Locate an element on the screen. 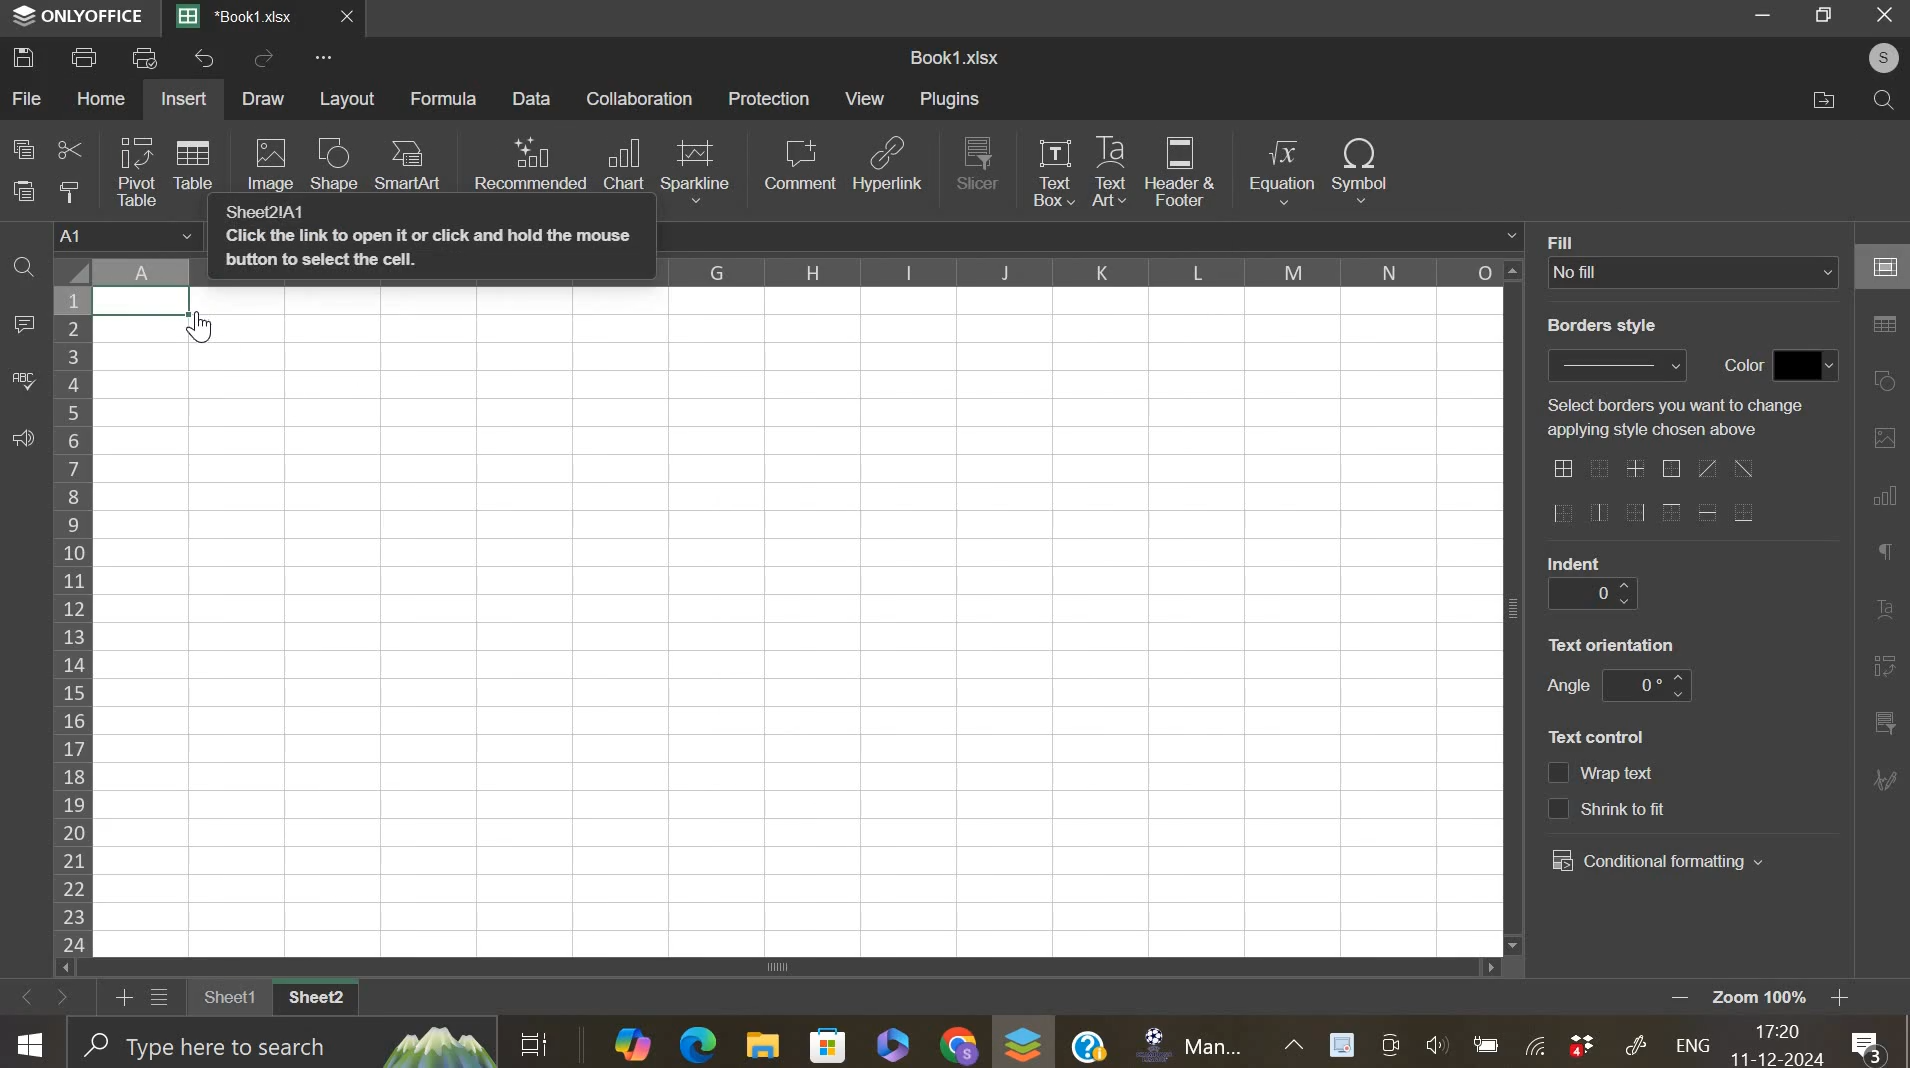 The height and width of the screenshot is (1068, 1910). save is located at coordinates (24, 56).